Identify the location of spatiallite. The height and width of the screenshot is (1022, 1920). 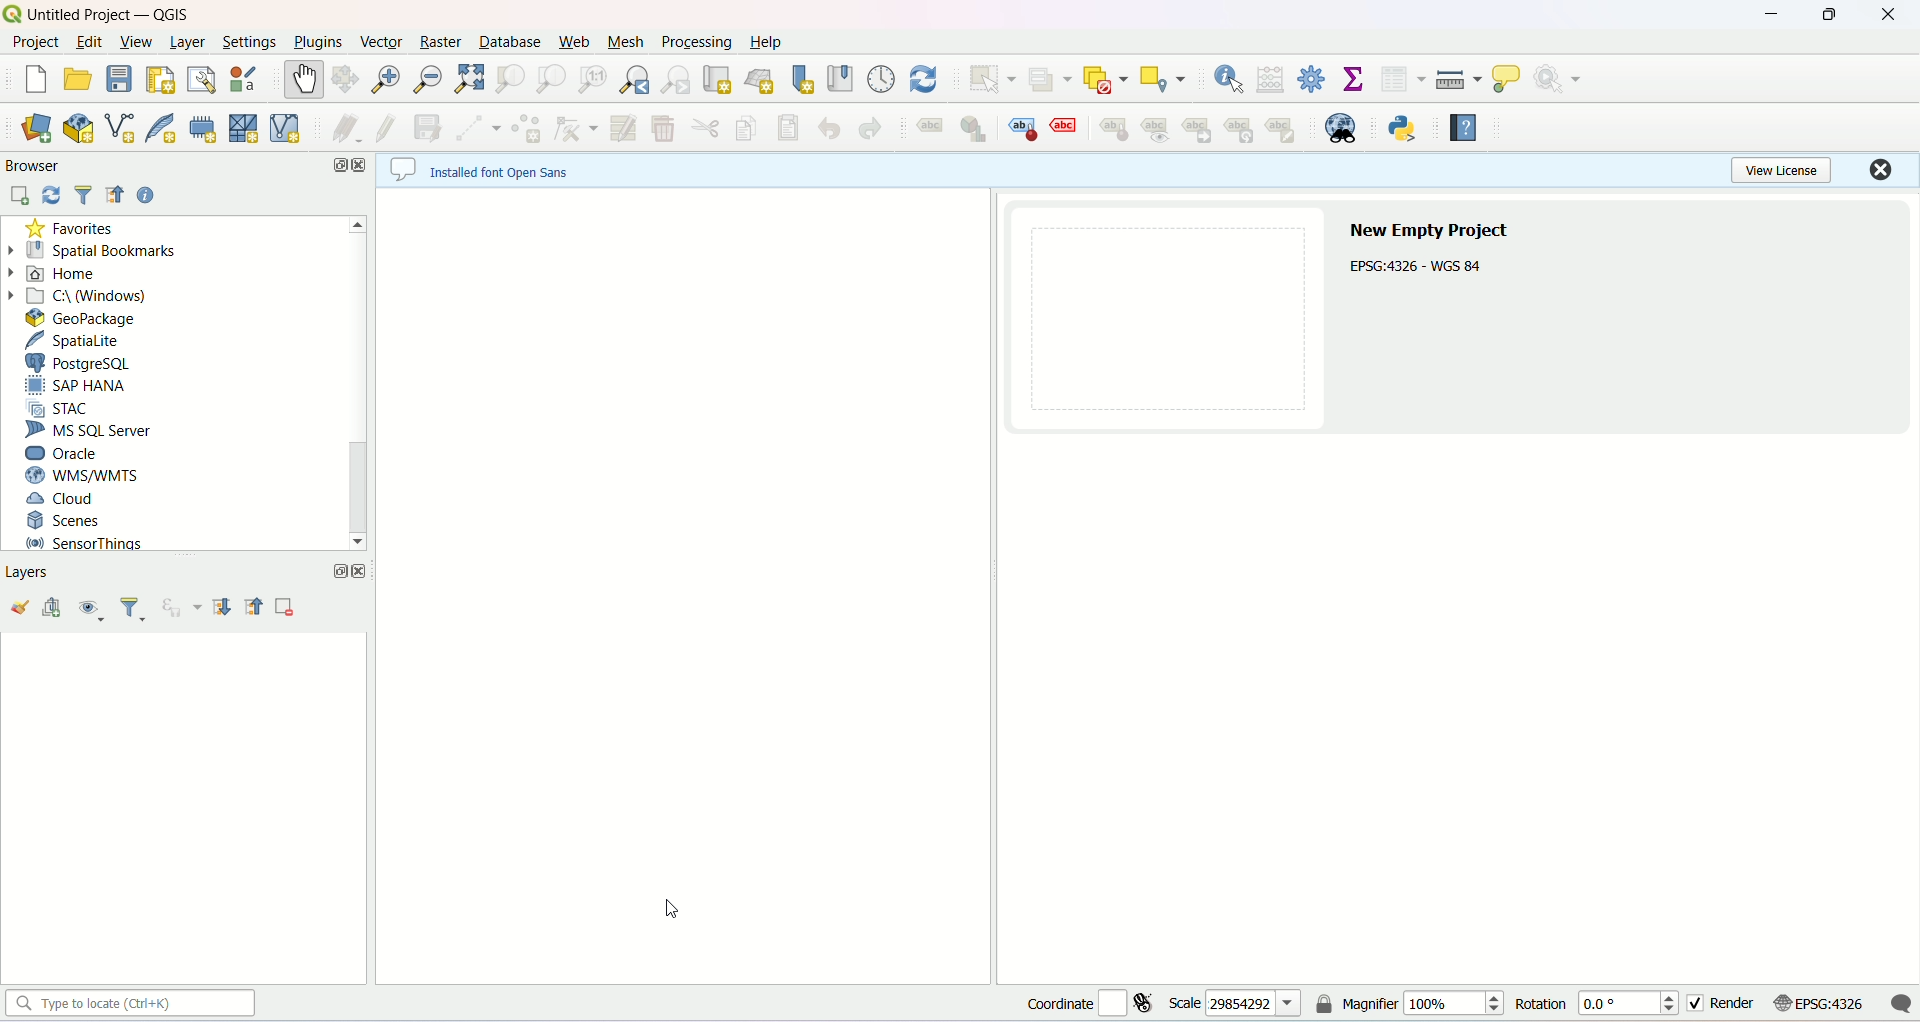
(77, 340).